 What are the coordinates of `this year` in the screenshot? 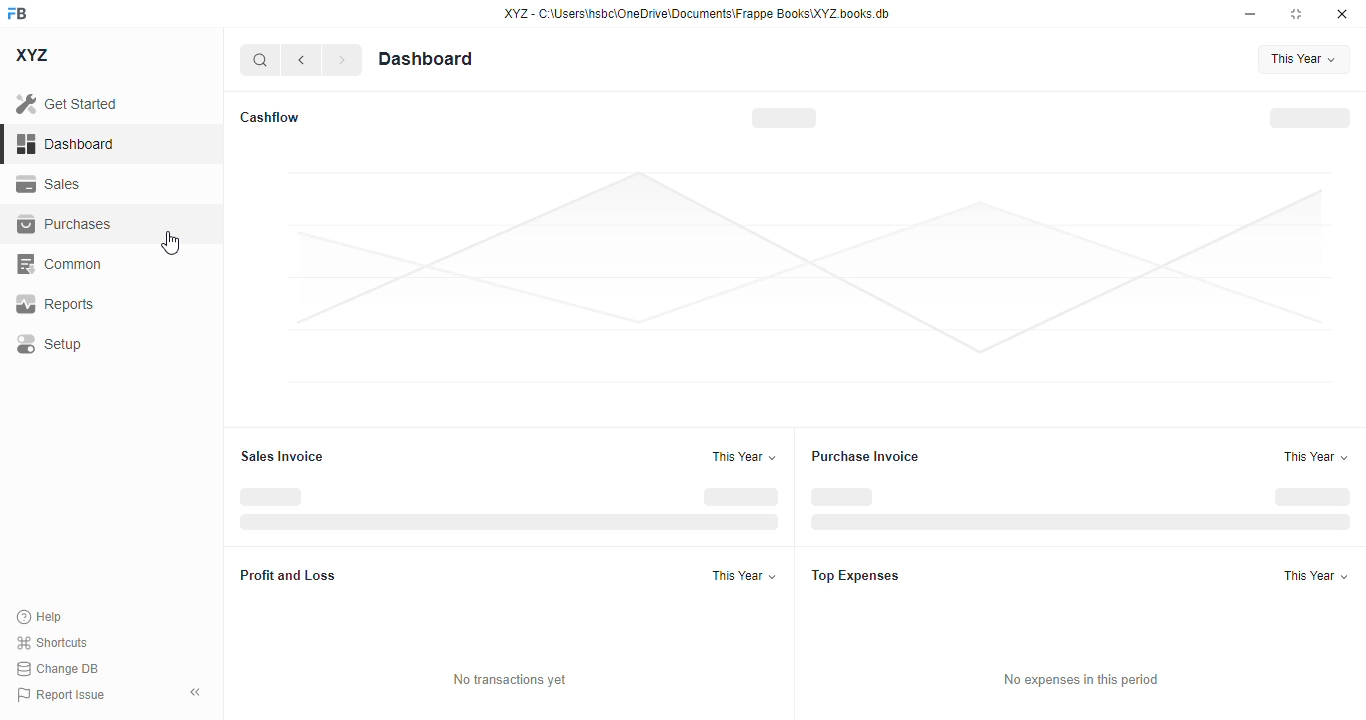 It's located at (744, 575).